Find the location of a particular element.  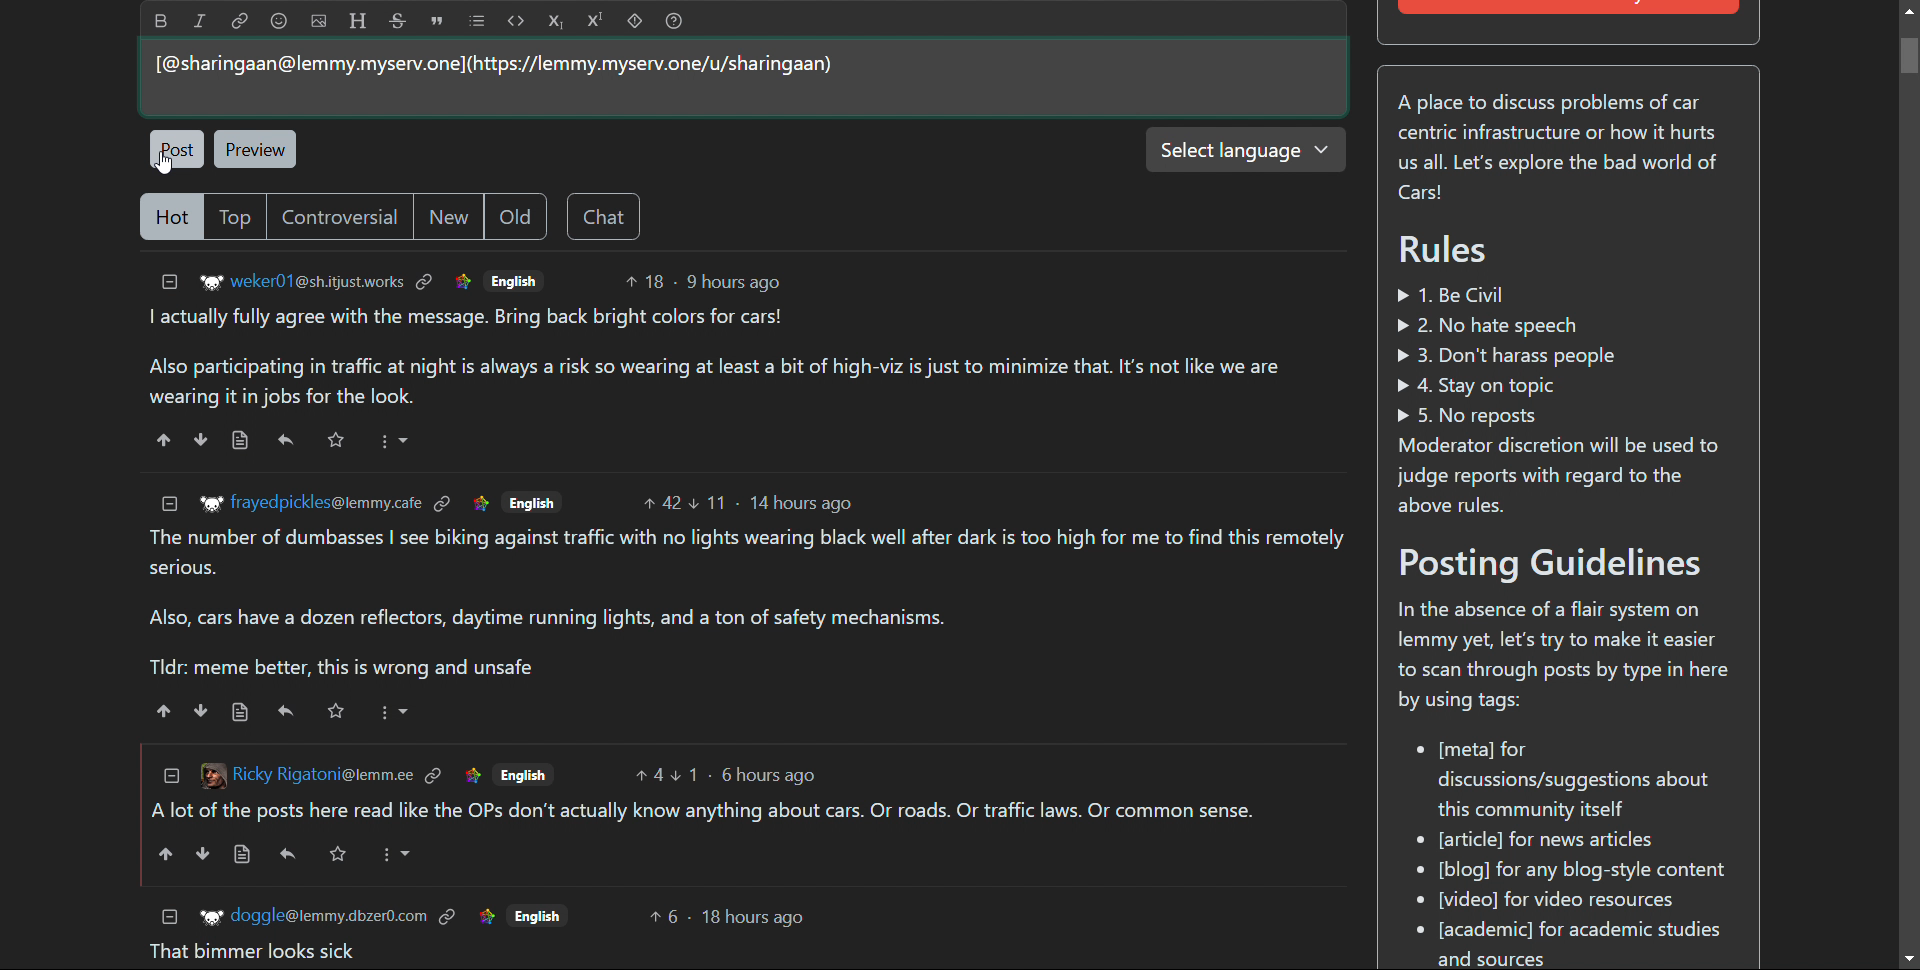

collapse is located at coordinates (170, 504).